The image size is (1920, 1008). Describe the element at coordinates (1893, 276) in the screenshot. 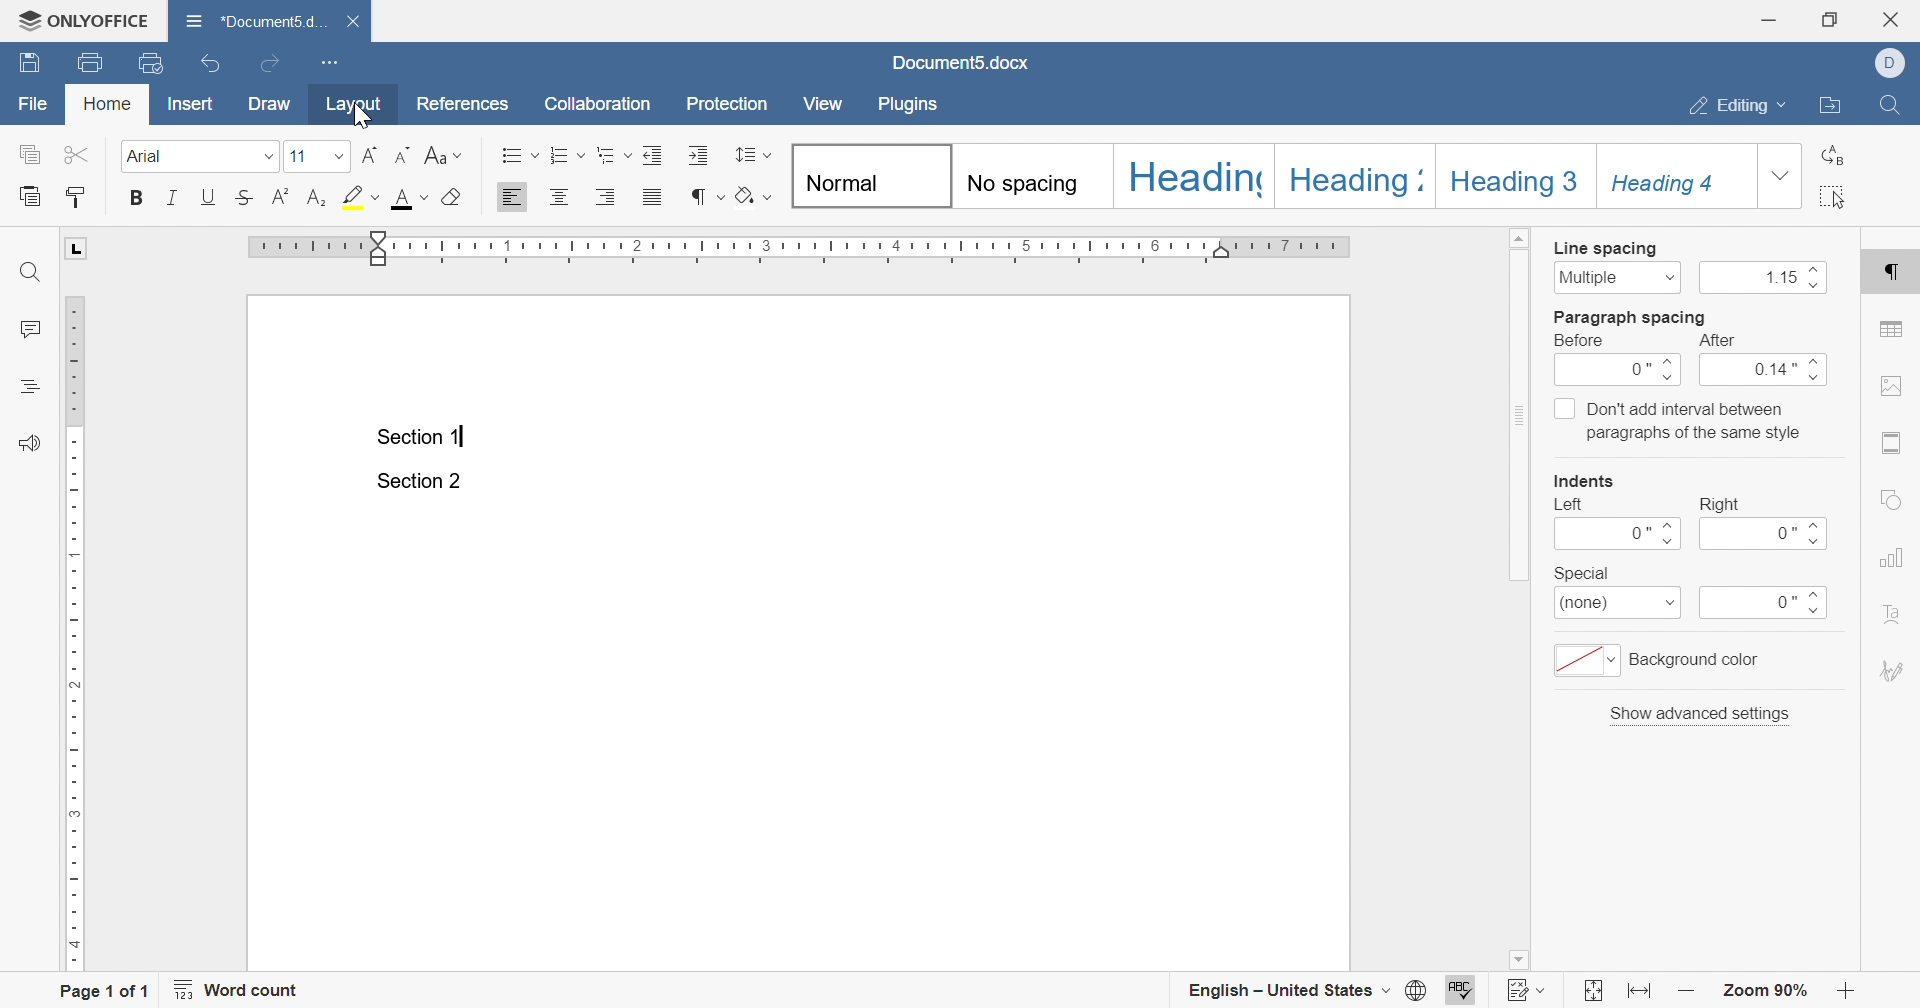

I see `paragraph settings` at that location.